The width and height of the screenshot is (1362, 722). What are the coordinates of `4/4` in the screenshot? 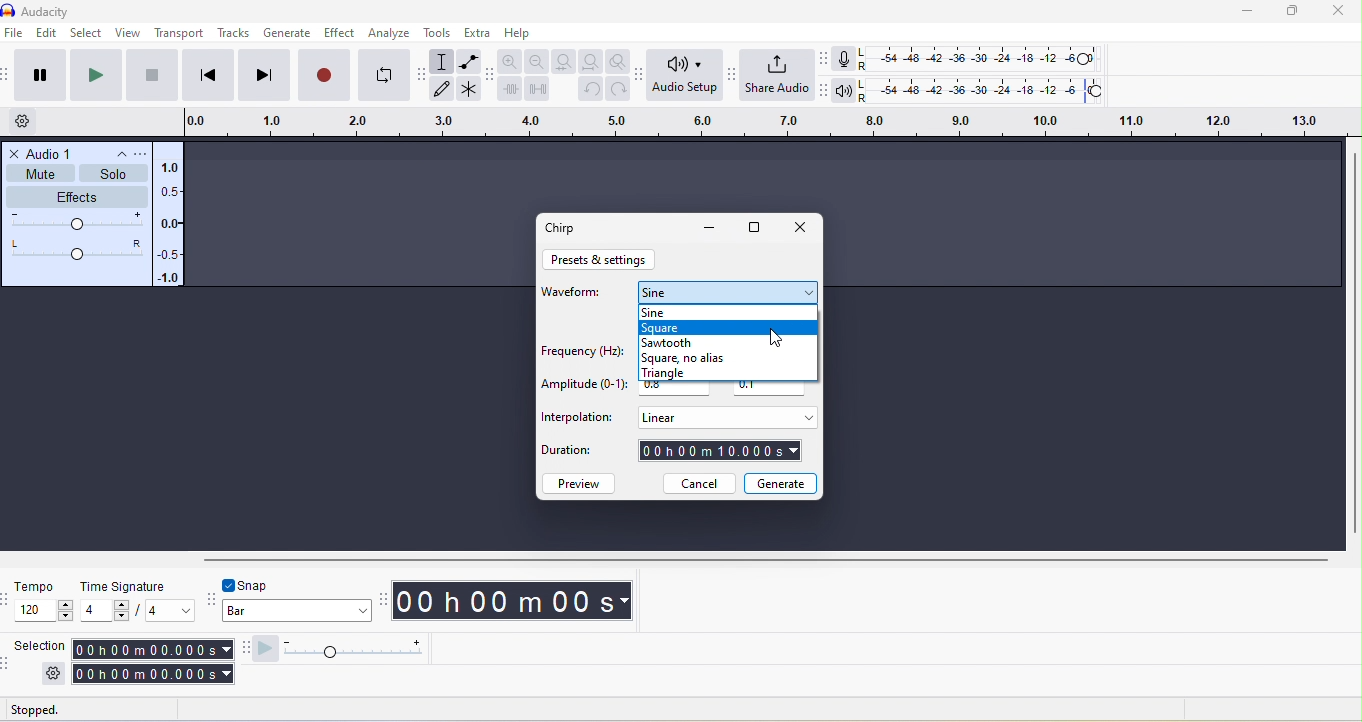 It's located at (137, 611).